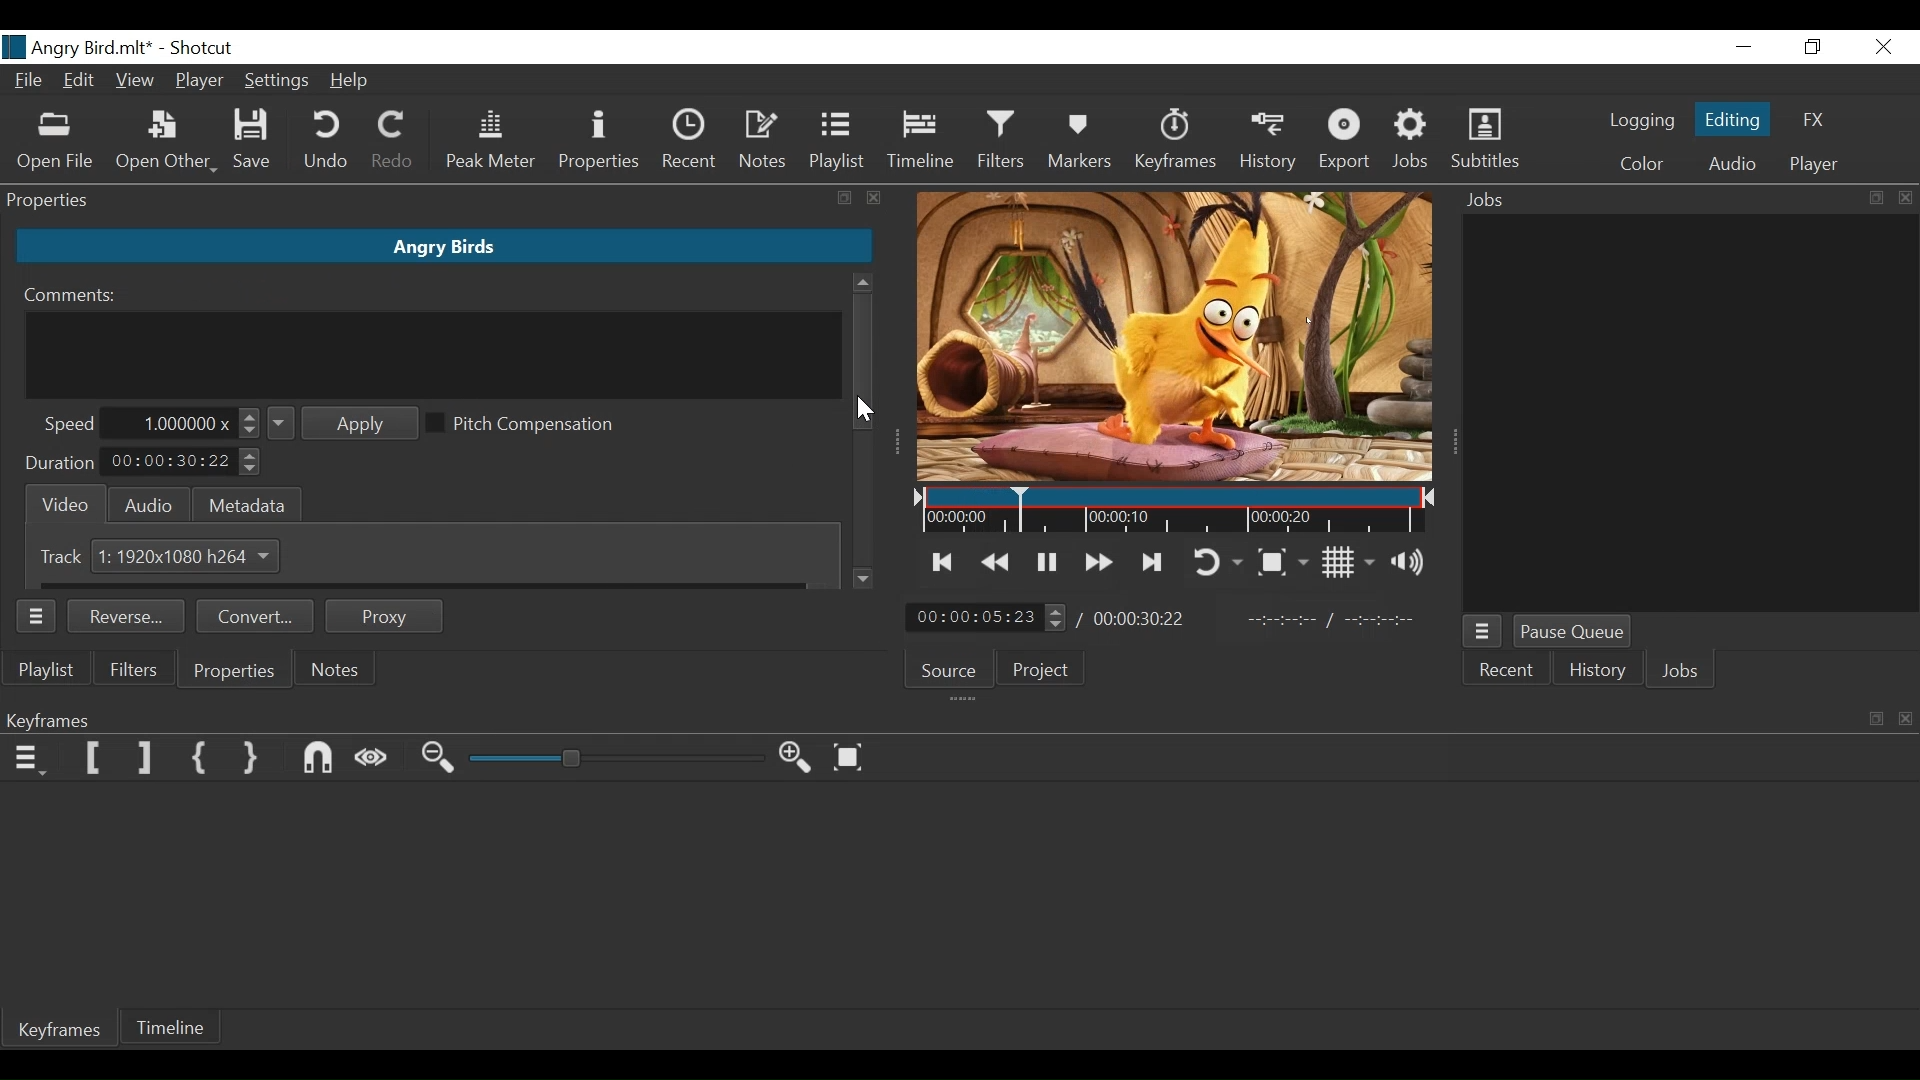 This screenshot has width=1920, height=1080. What do you see at coordinates (1046, 561) in the screenshot?
I see `Toggle play or pause (space)` at bounding box center [1046, 561].